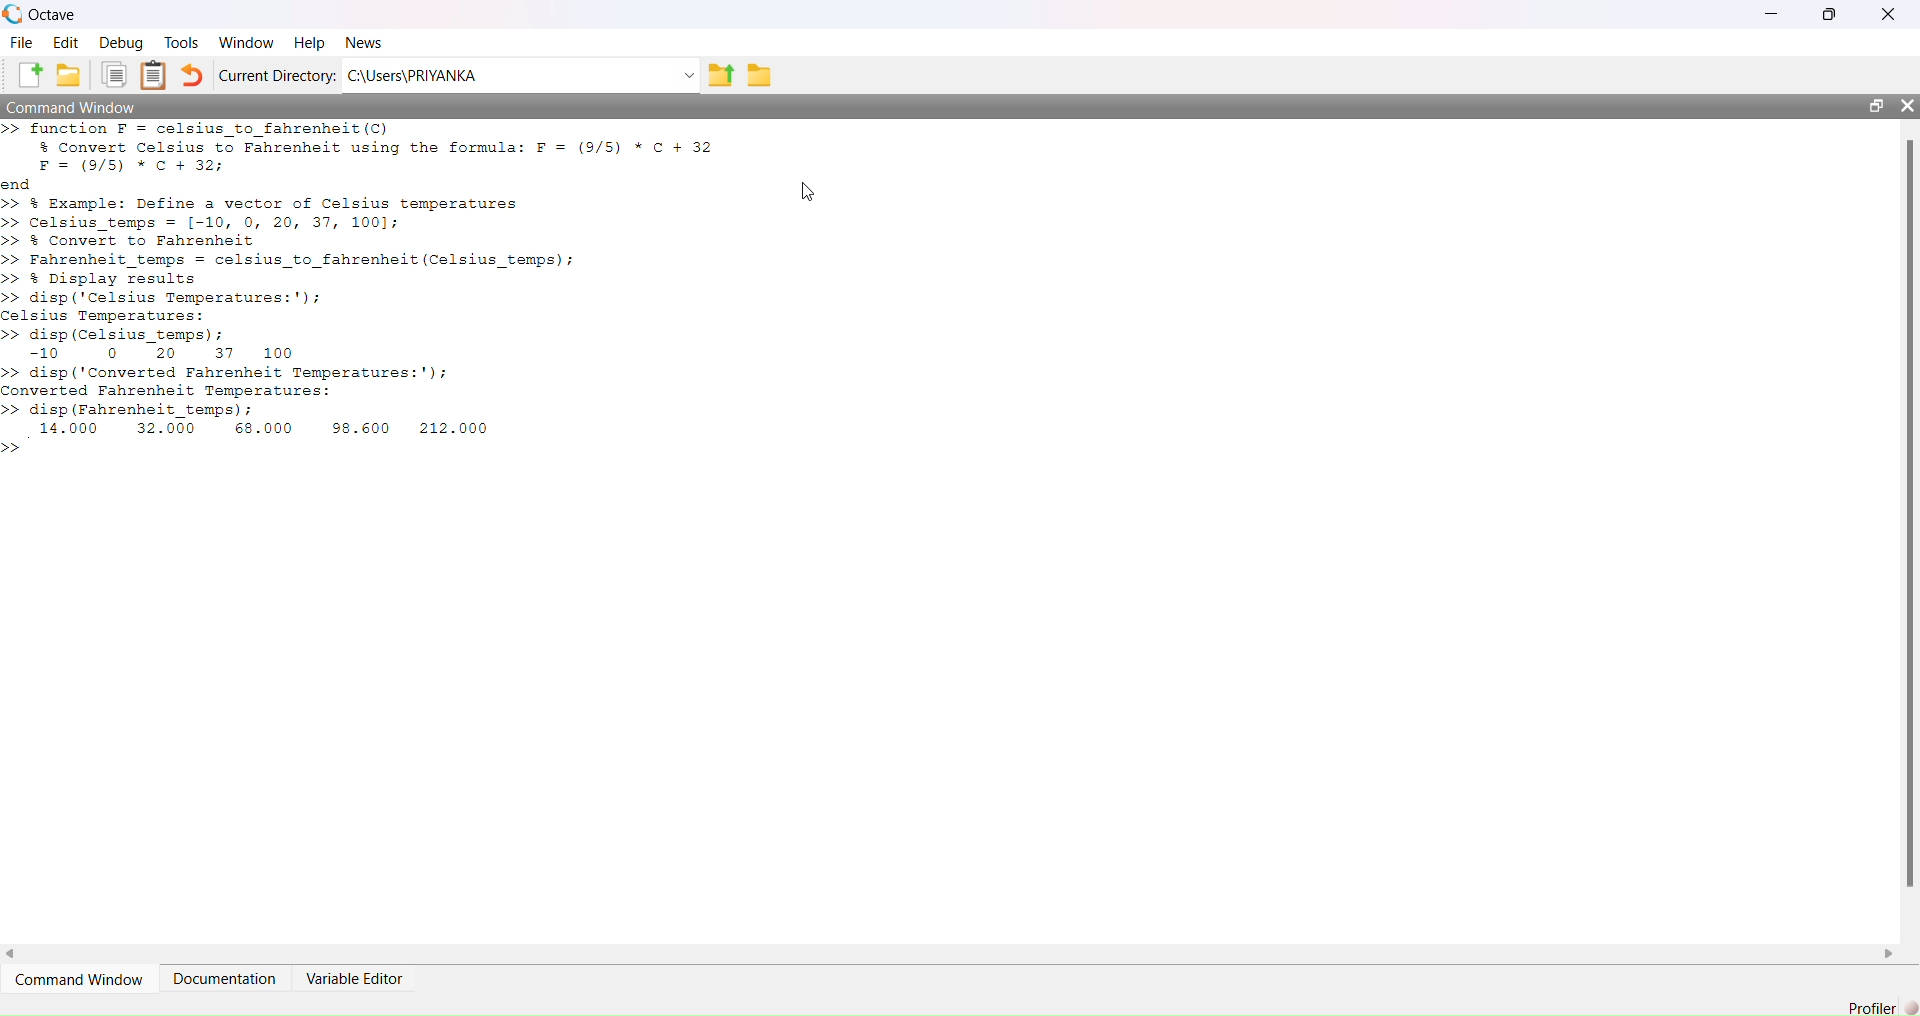 This screenshot has height=1016, width=1920. Describe the element at coordinates (364, 42) in the screenshot. I see `News` at that location.